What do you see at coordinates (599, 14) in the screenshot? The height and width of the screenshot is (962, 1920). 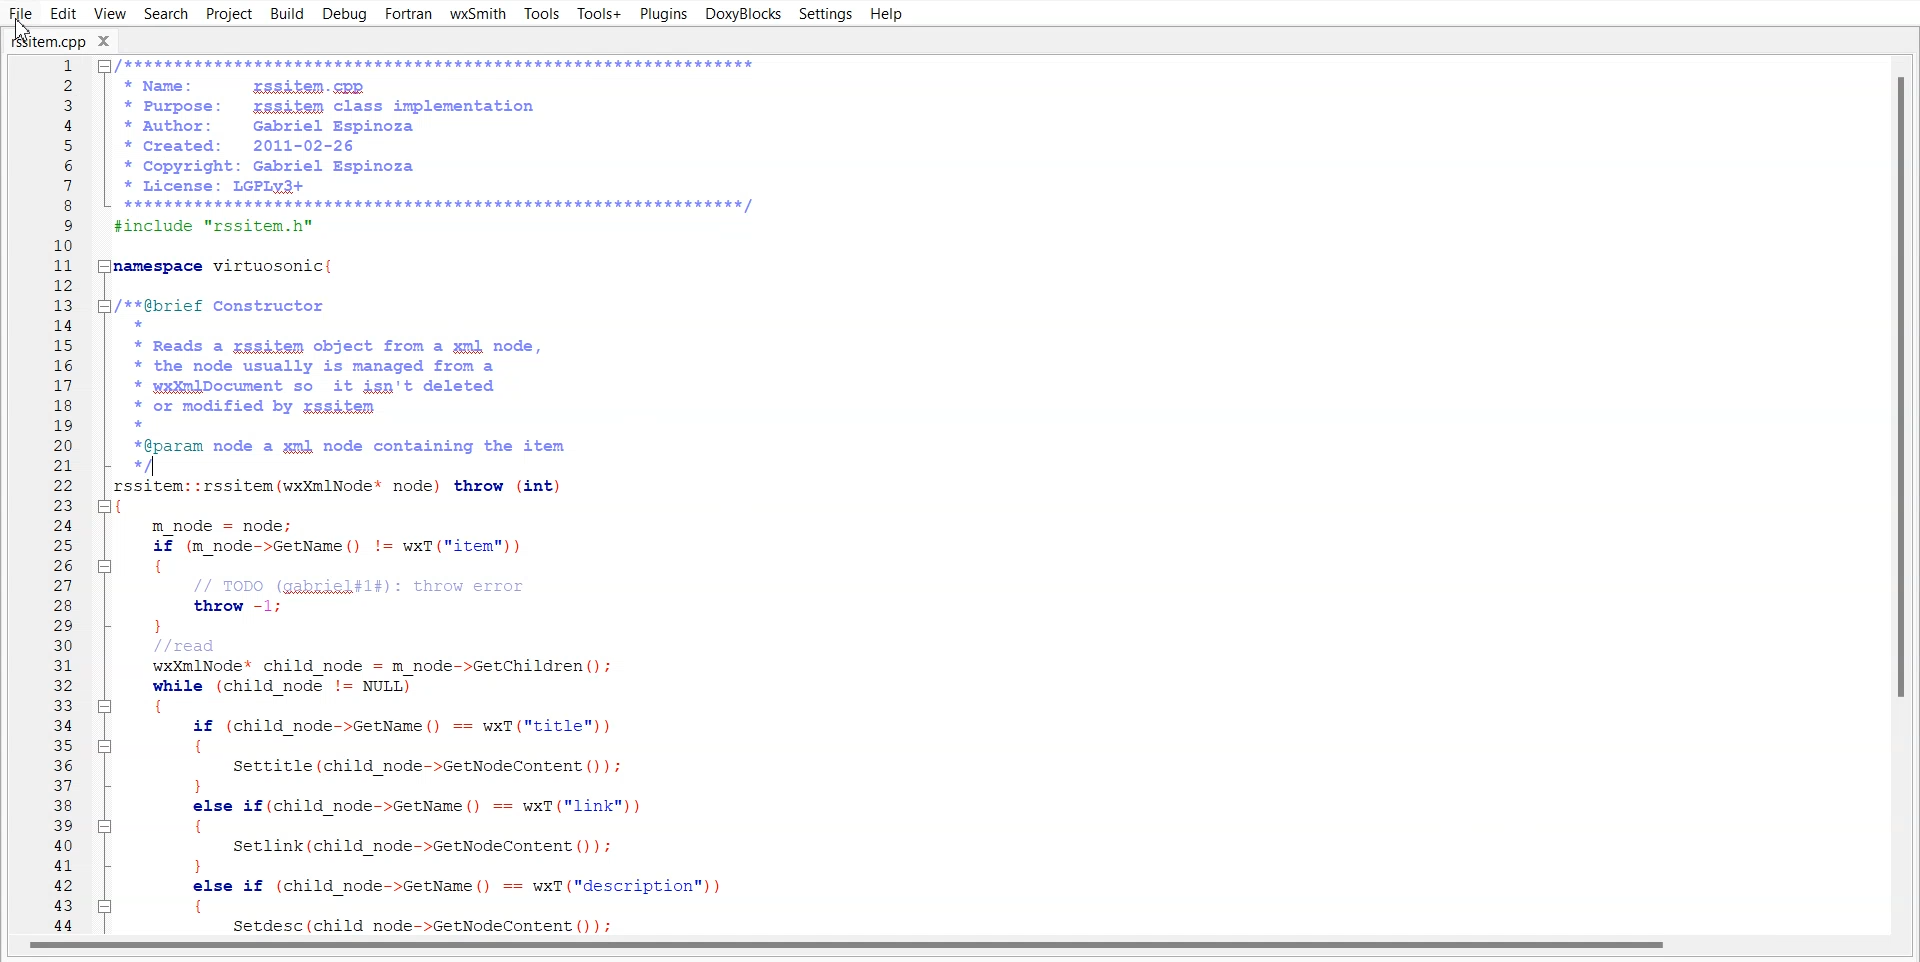 I see `Tools+` at bounding box center [599, 14].